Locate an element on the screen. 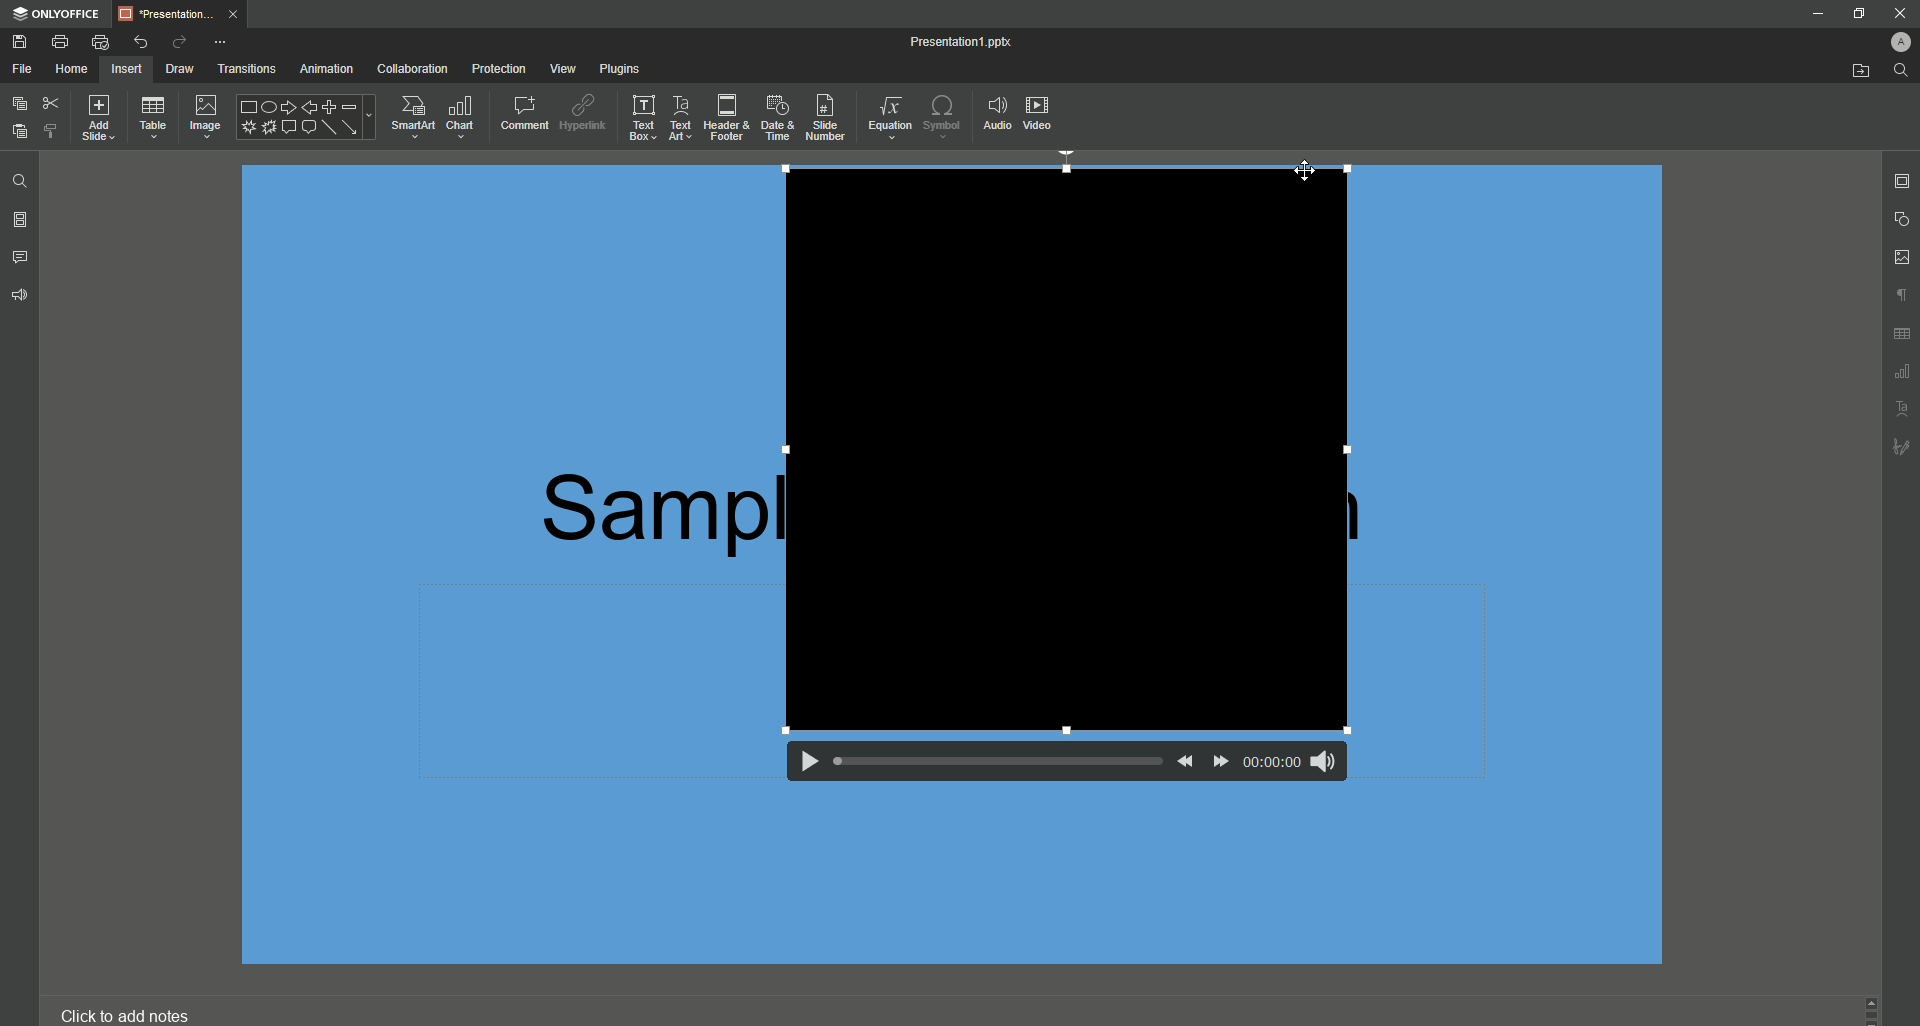 This screenshot has width=1920, height=1026. Insert is located at coordinates (125, 69).